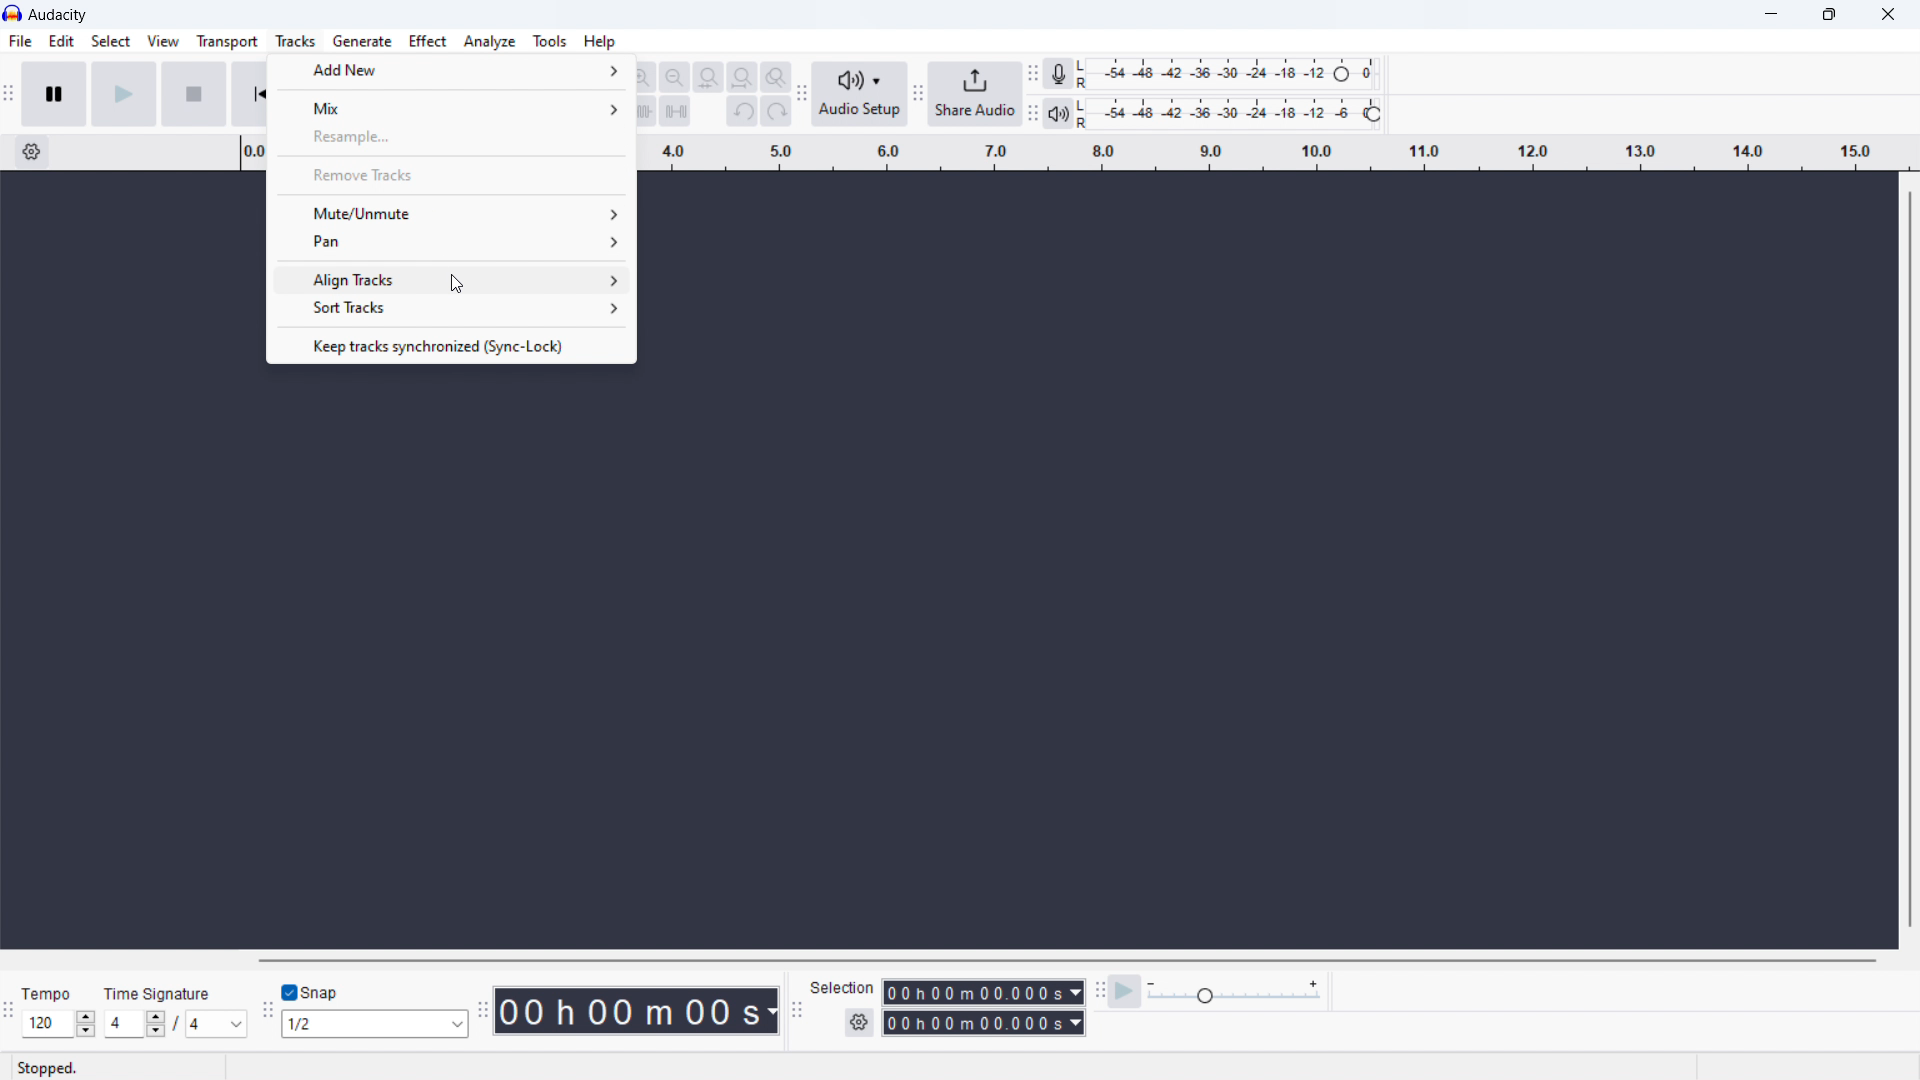 The height and width of the screenshot is (1080, 1920). I want to click on generate, so click(361, 41).